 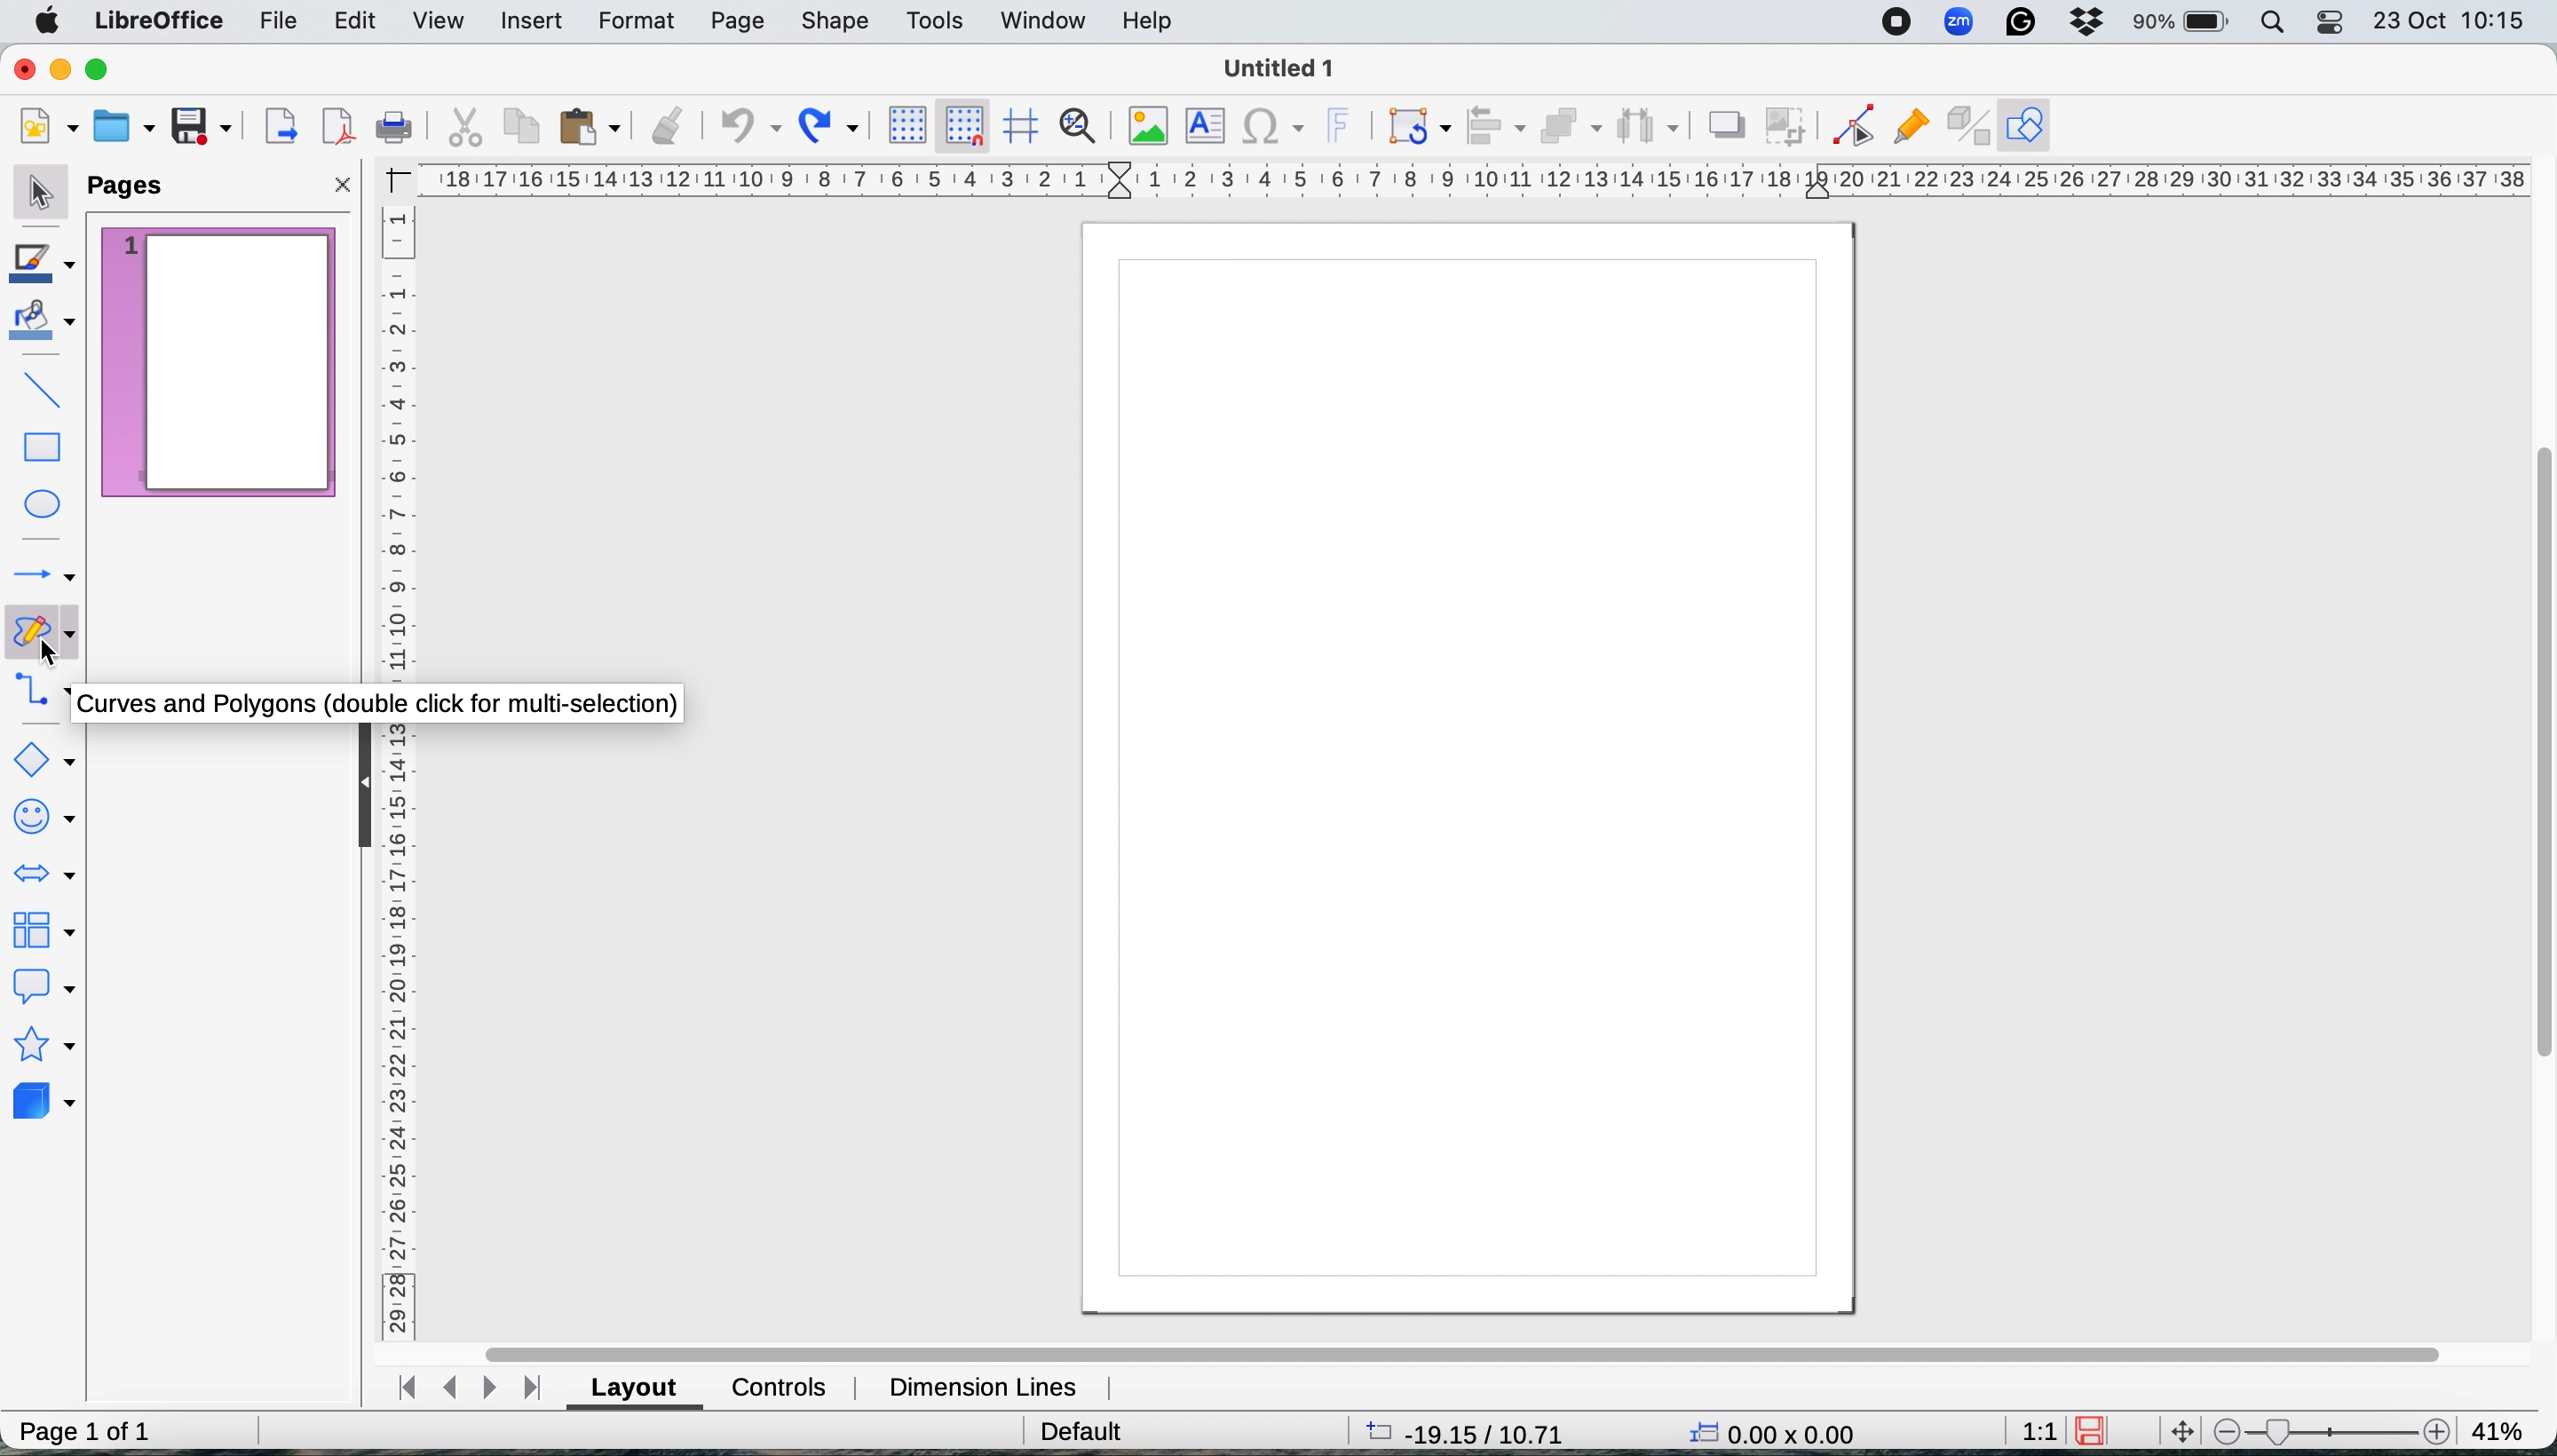 What do you see at coordinates (1078, 126) in the screenshot?
I see `zoom and pan` at bounding box center [1078, 126].